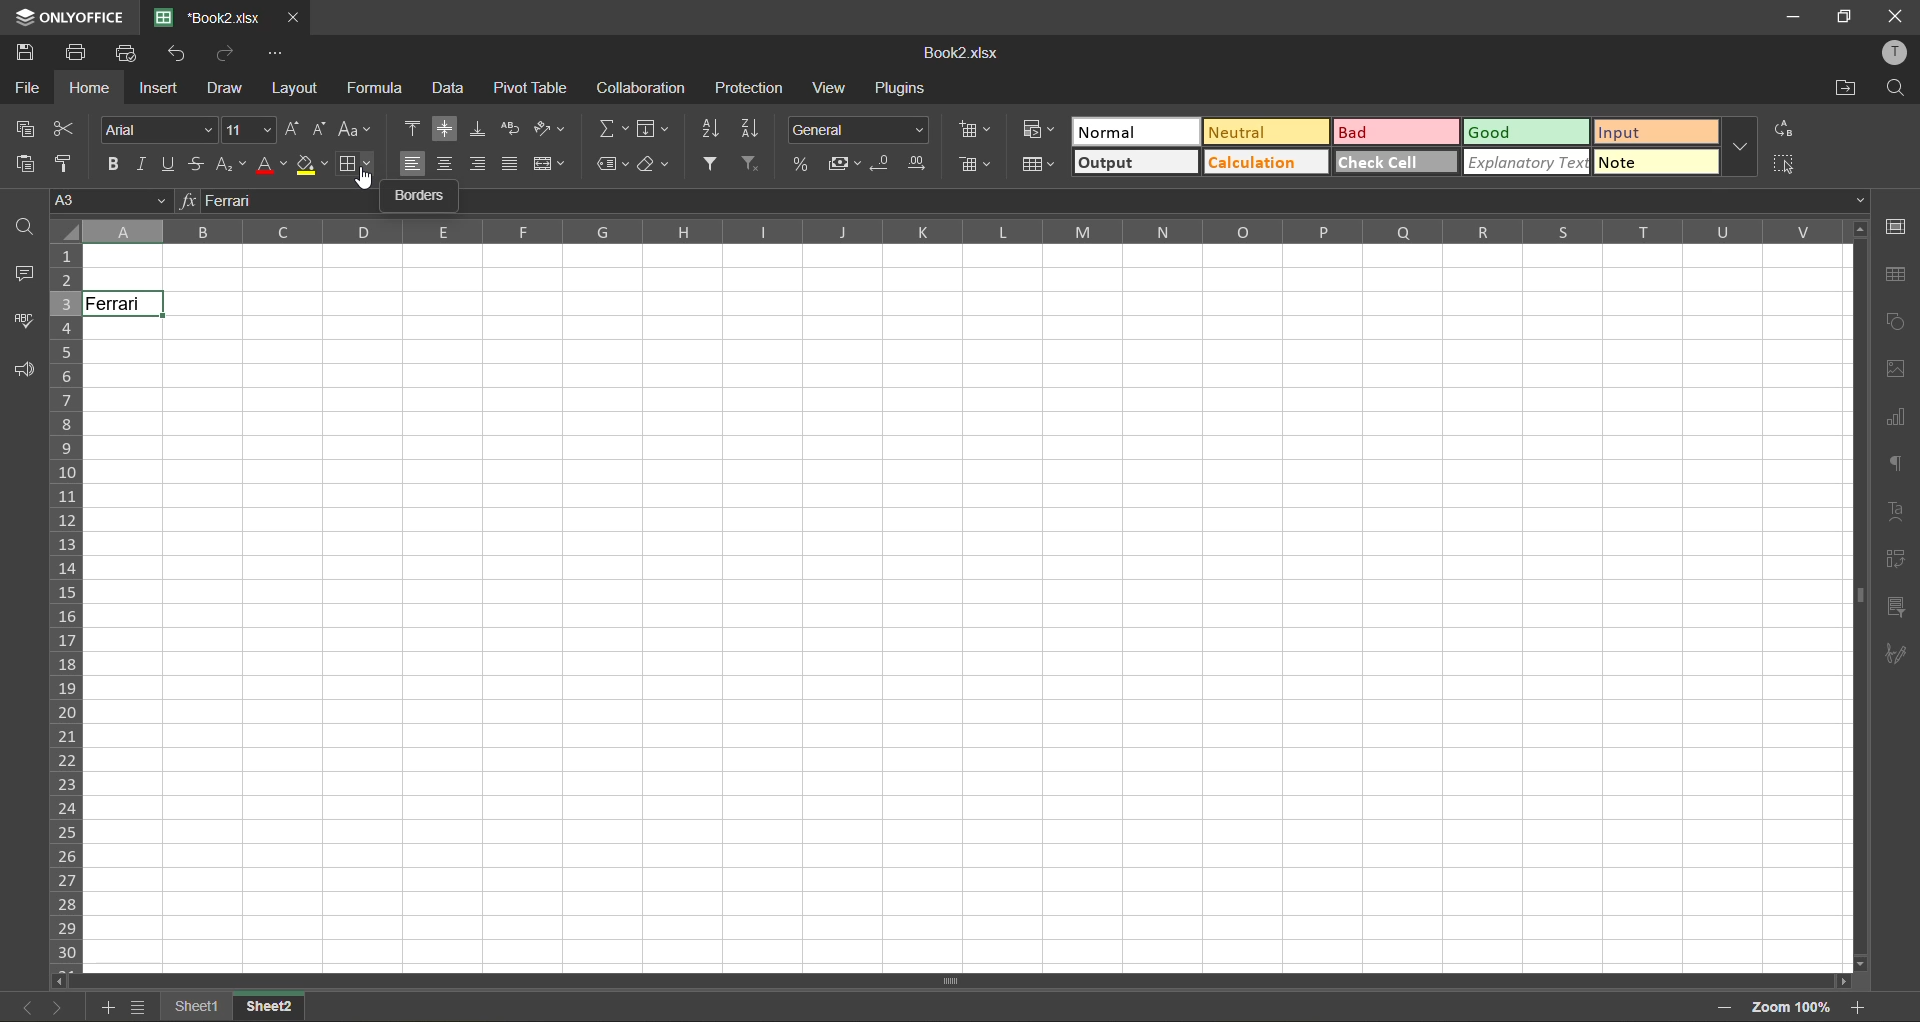 The height and width of the screenshot is (1022, 1920). Describe the element at coordinates (66, 609) in the screenshot. I see `row numbers` at that location.